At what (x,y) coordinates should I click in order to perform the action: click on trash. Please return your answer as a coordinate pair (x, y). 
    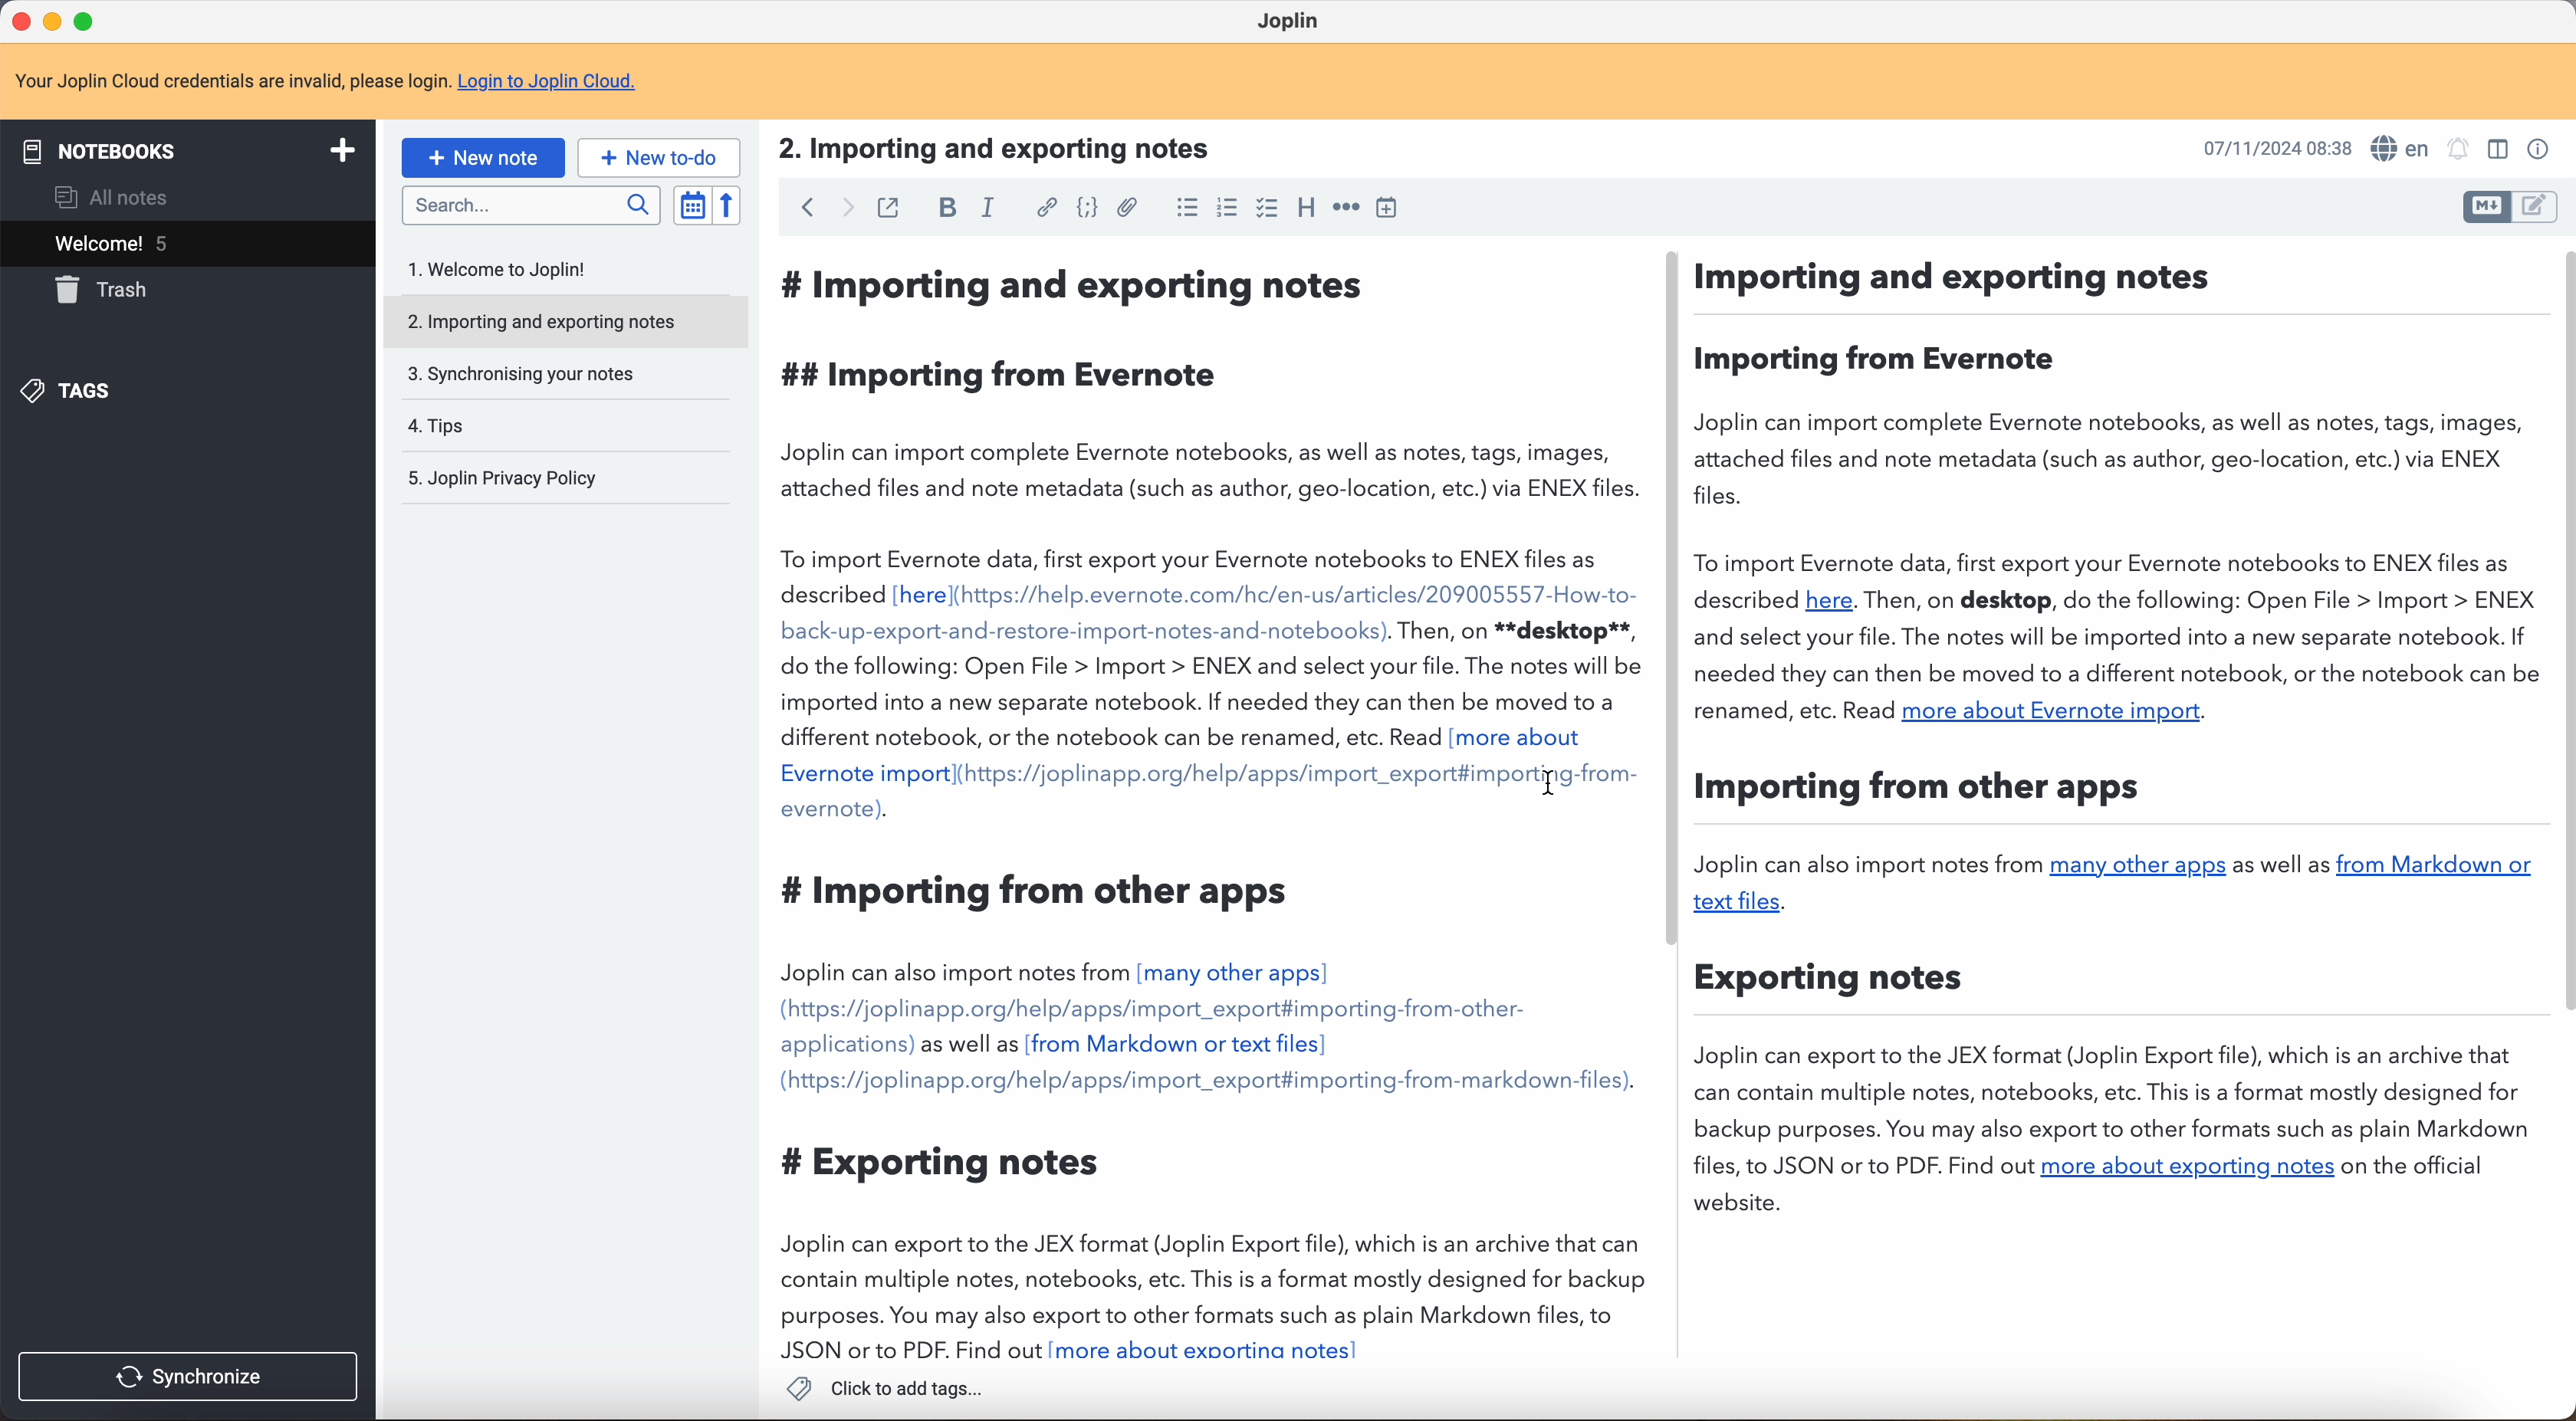
    Looking at the image, I should click on (108, 290).